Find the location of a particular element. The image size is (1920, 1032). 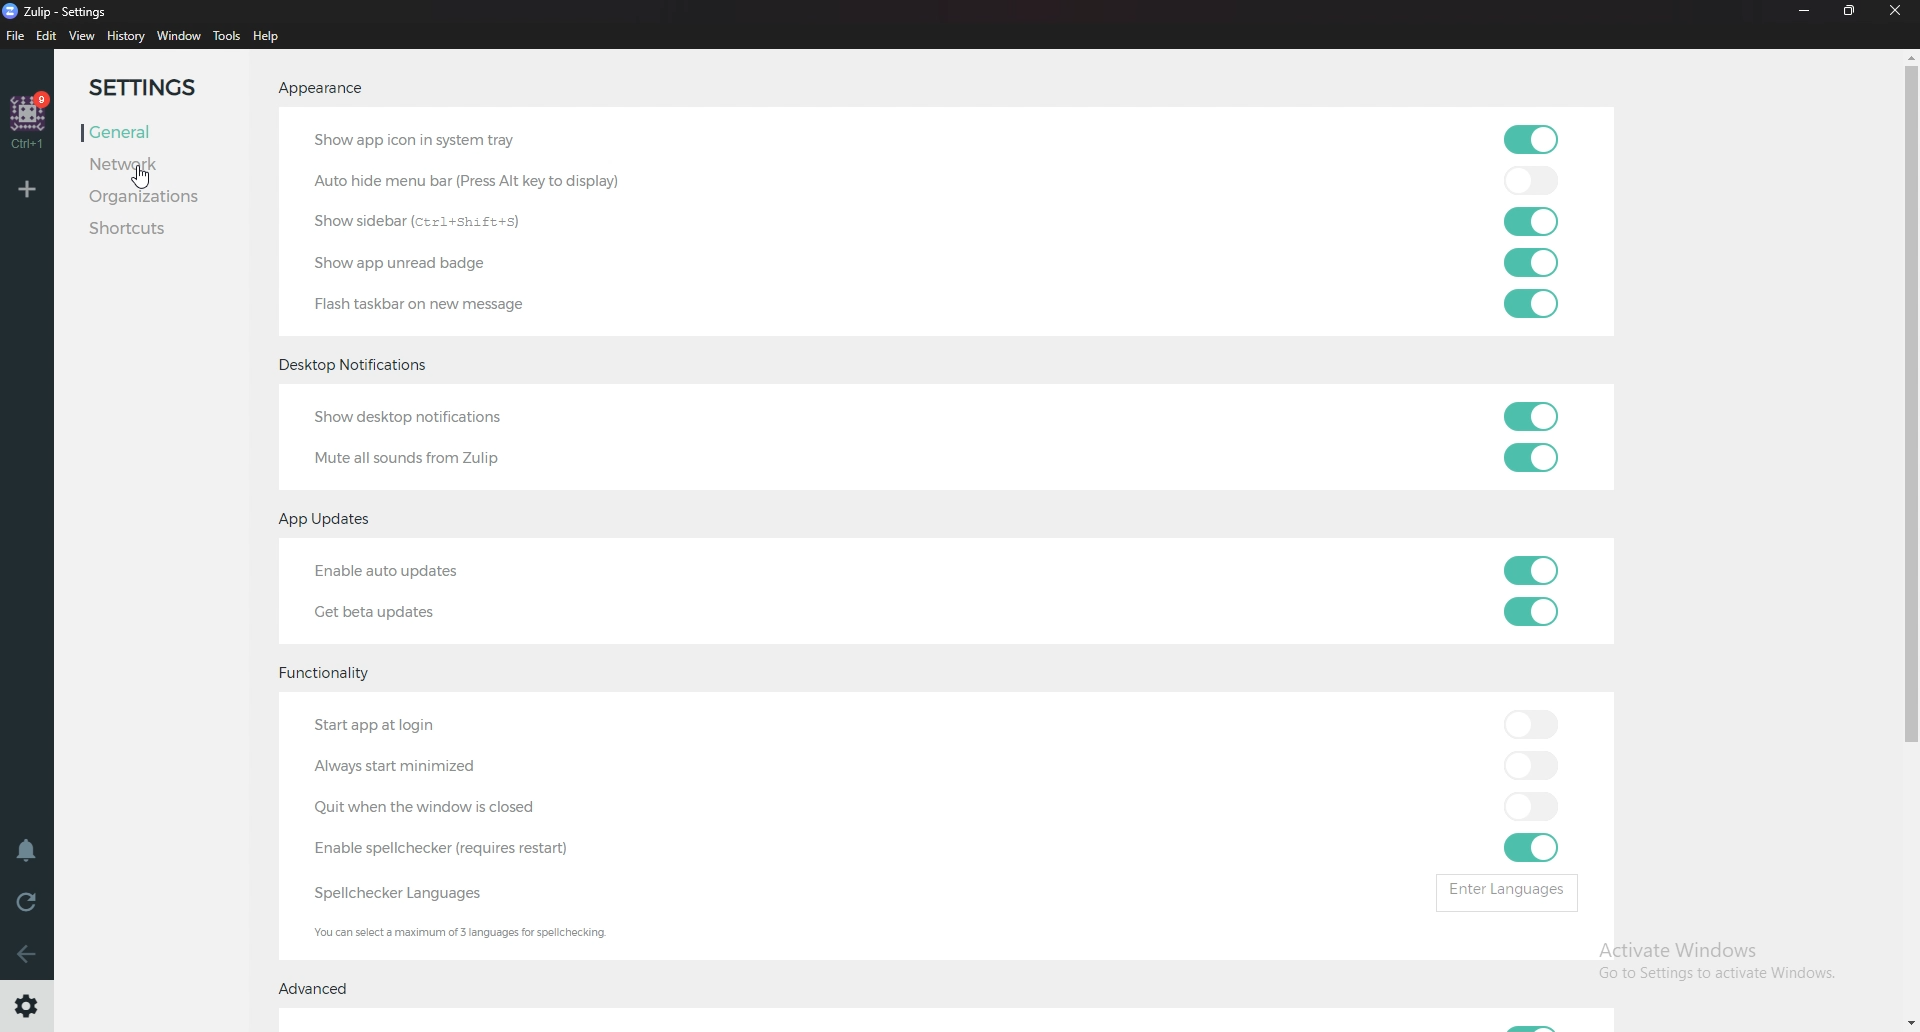

Resize is located at coordinates (1848, 11).